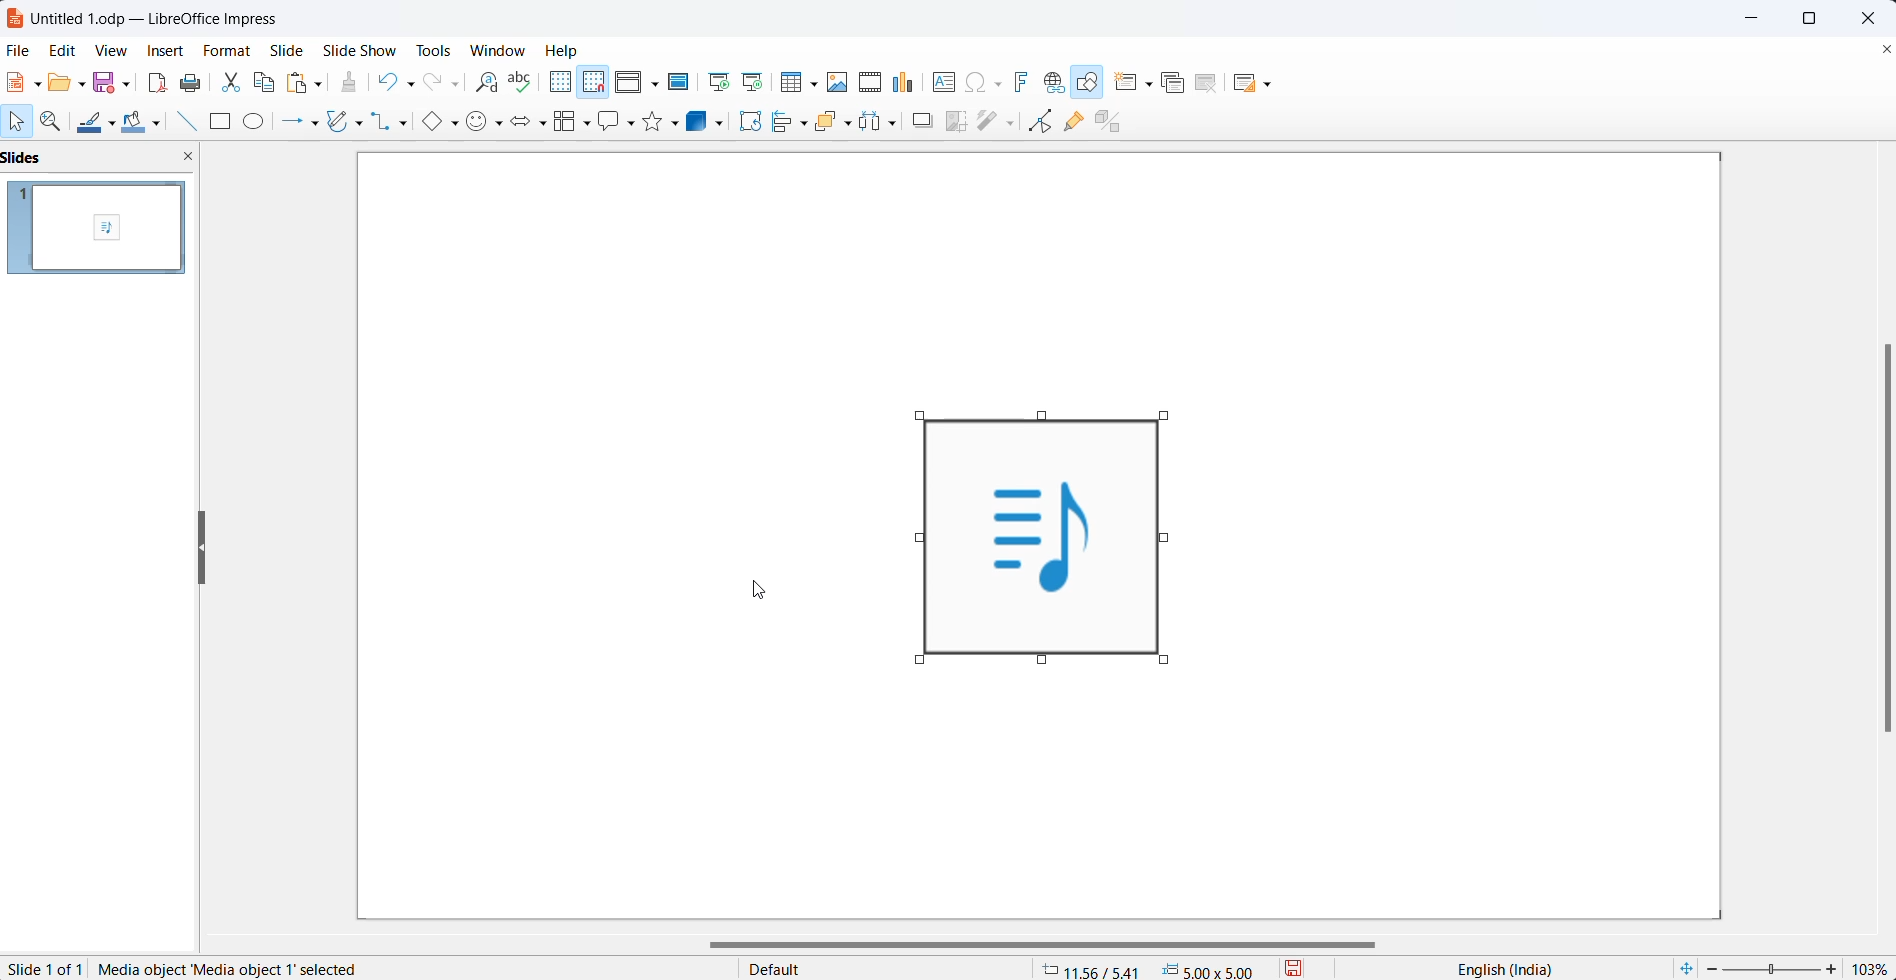 This screenshot has width=1896, height=980. Describe the element at coordinates (1055, 81) in the screenshot. I see `insert hyperlink` at that location.